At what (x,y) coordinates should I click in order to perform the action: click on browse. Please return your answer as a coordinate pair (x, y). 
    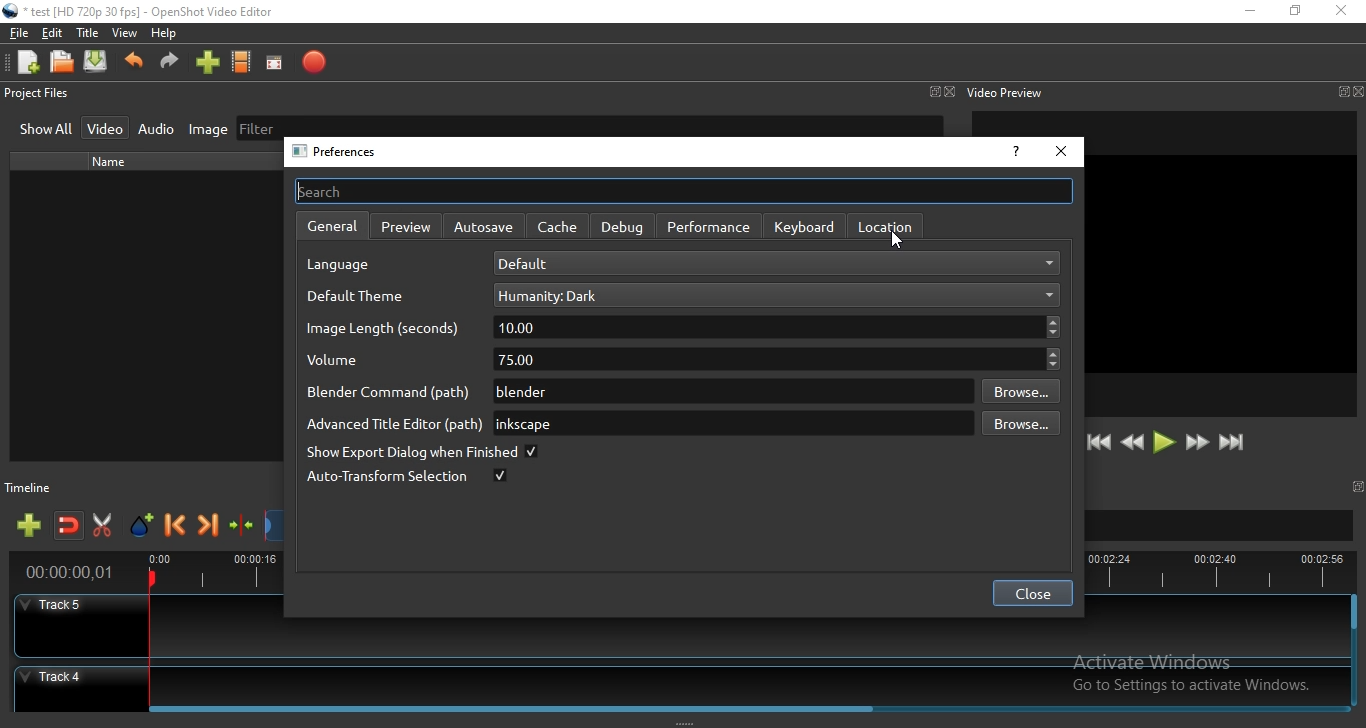
    Looking at the image, I should click on (1019, 426).